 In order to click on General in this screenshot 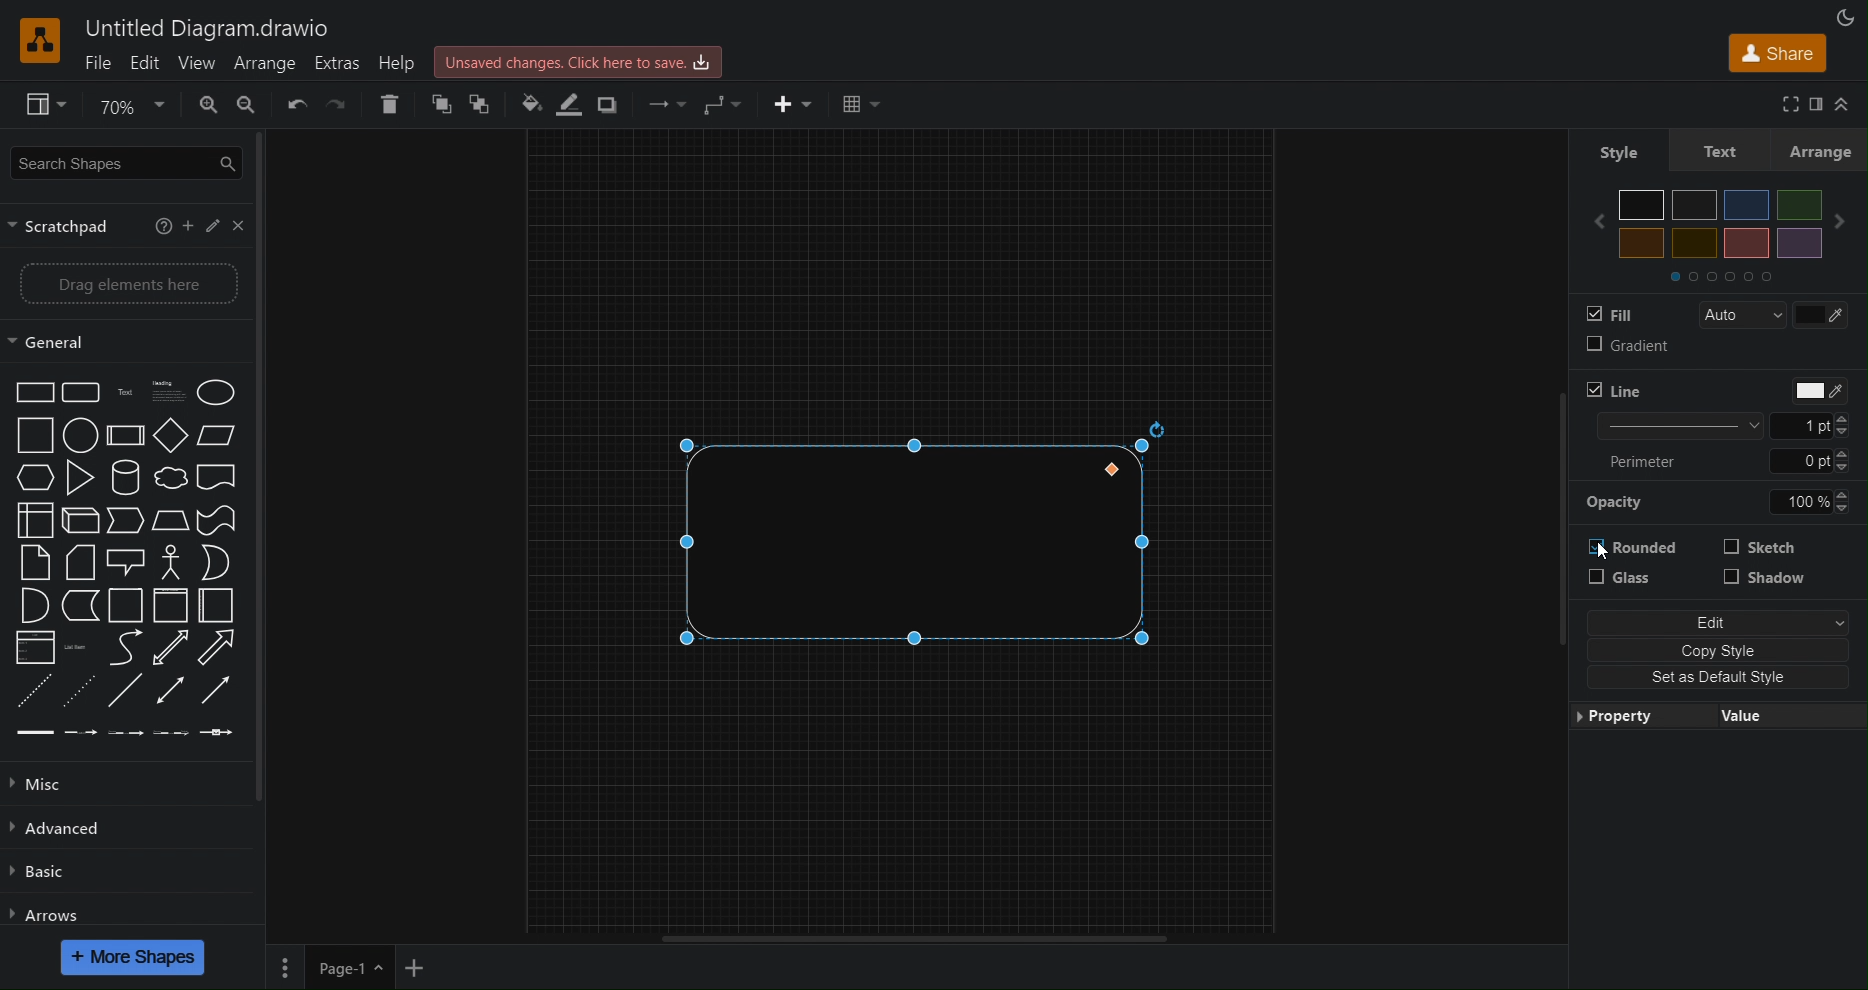, I will do `click(126, 341)`.